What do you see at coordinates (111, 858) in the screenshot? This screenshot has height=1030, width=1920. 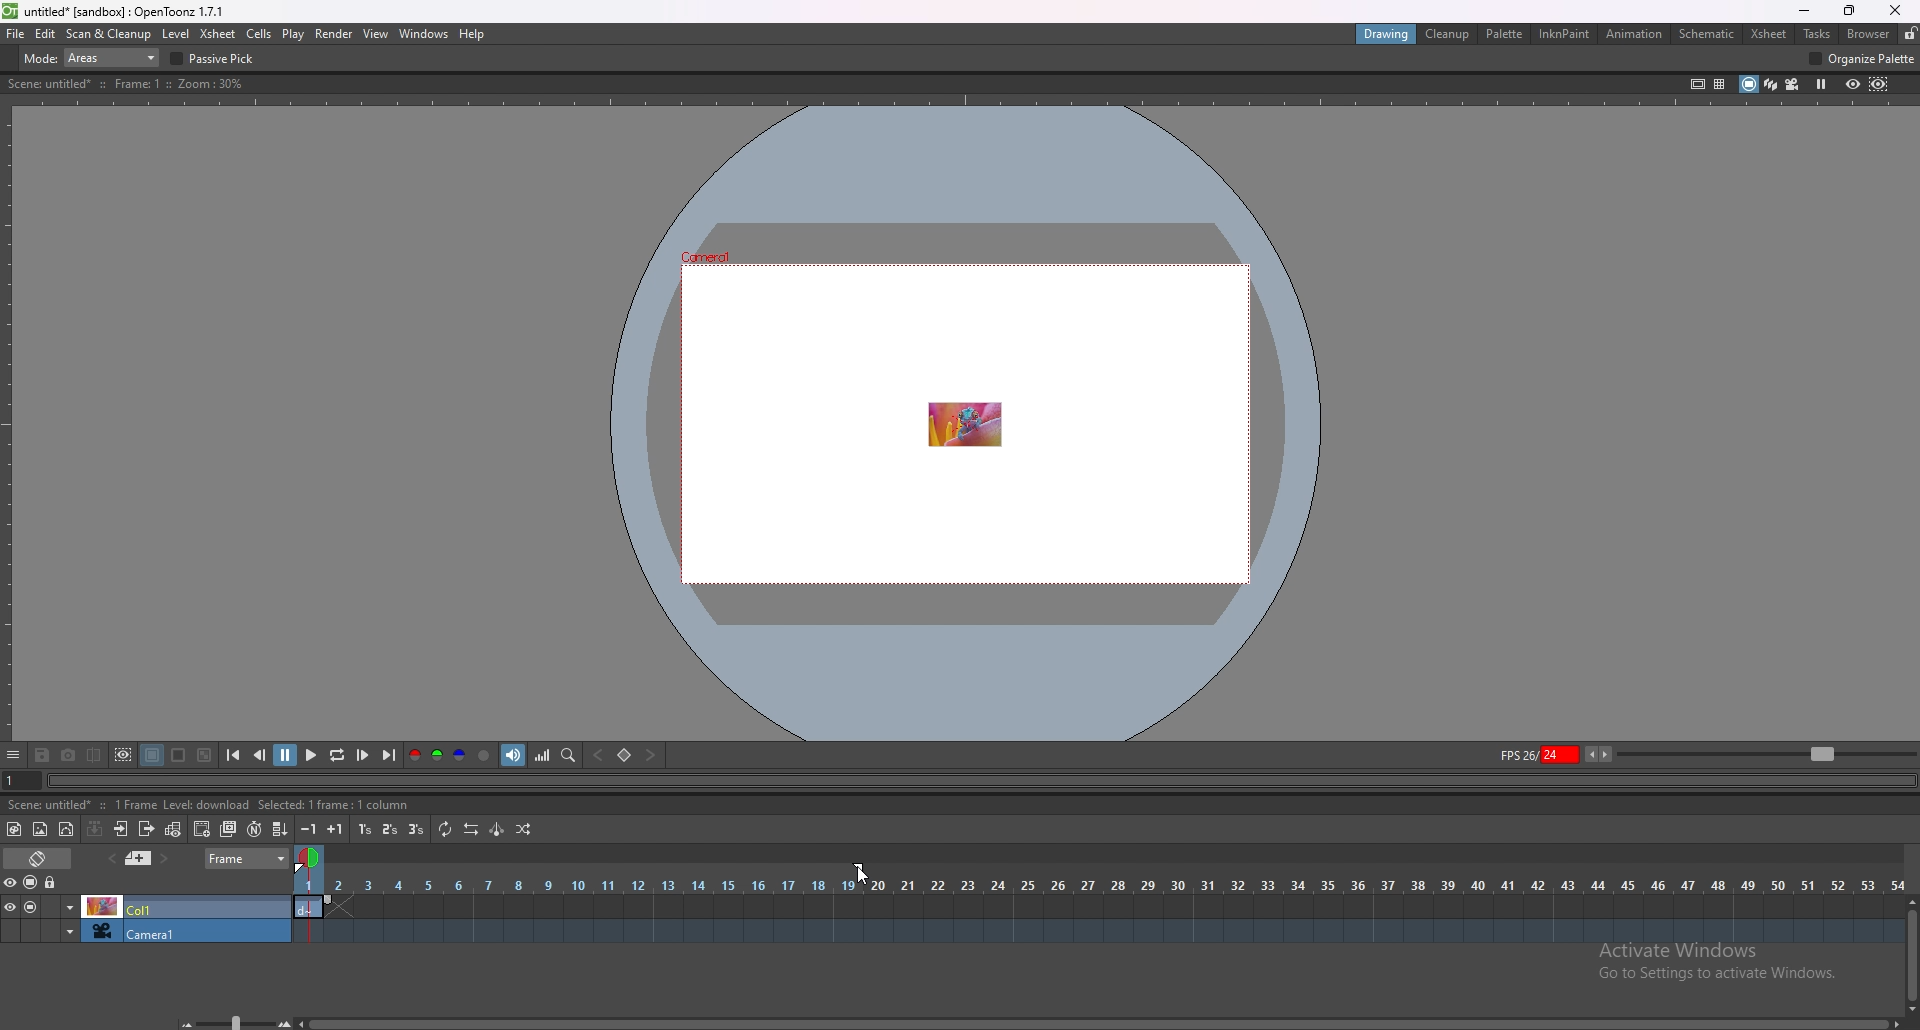 I see `add memo` at bounding box center [111, 858].